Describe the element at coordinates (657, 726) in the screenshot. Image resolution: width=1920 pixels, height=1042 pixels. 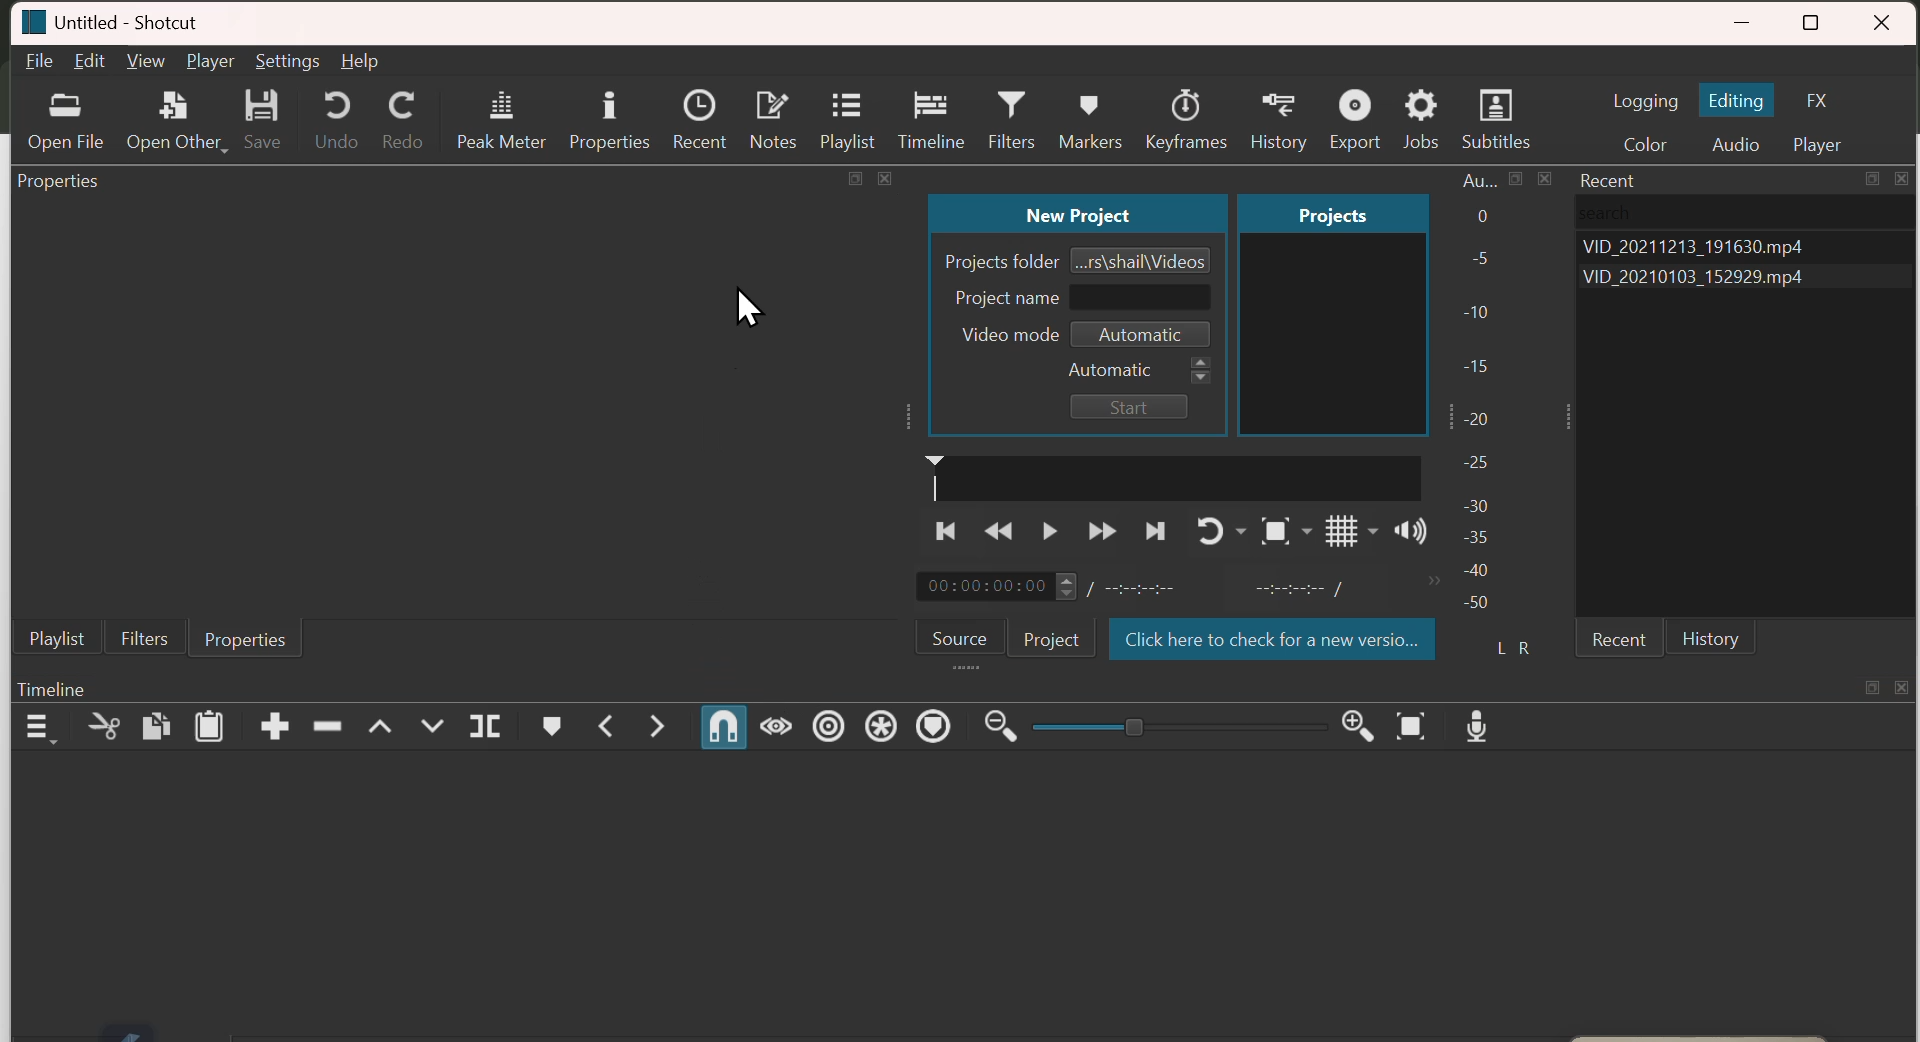
I see `Next marker` at that location.